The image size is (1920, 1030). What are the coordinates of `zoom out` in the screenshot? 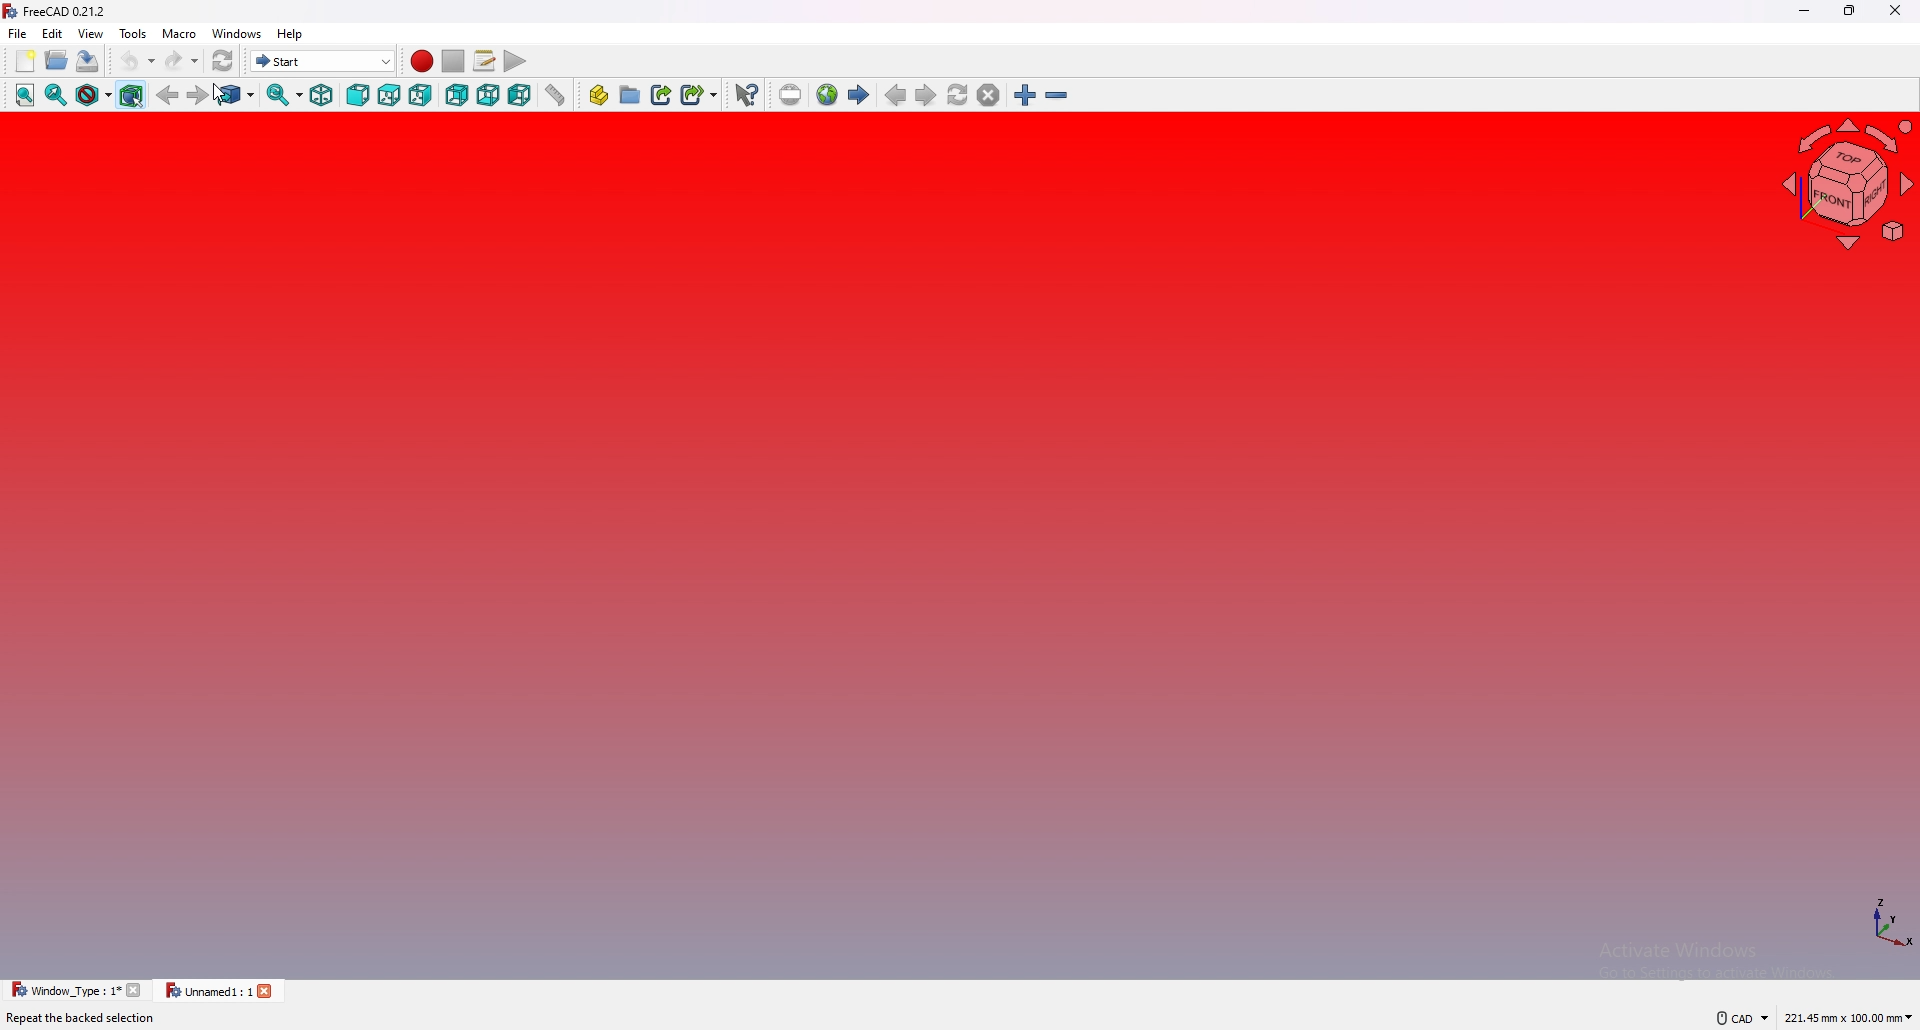 It's located at (1057, 94).